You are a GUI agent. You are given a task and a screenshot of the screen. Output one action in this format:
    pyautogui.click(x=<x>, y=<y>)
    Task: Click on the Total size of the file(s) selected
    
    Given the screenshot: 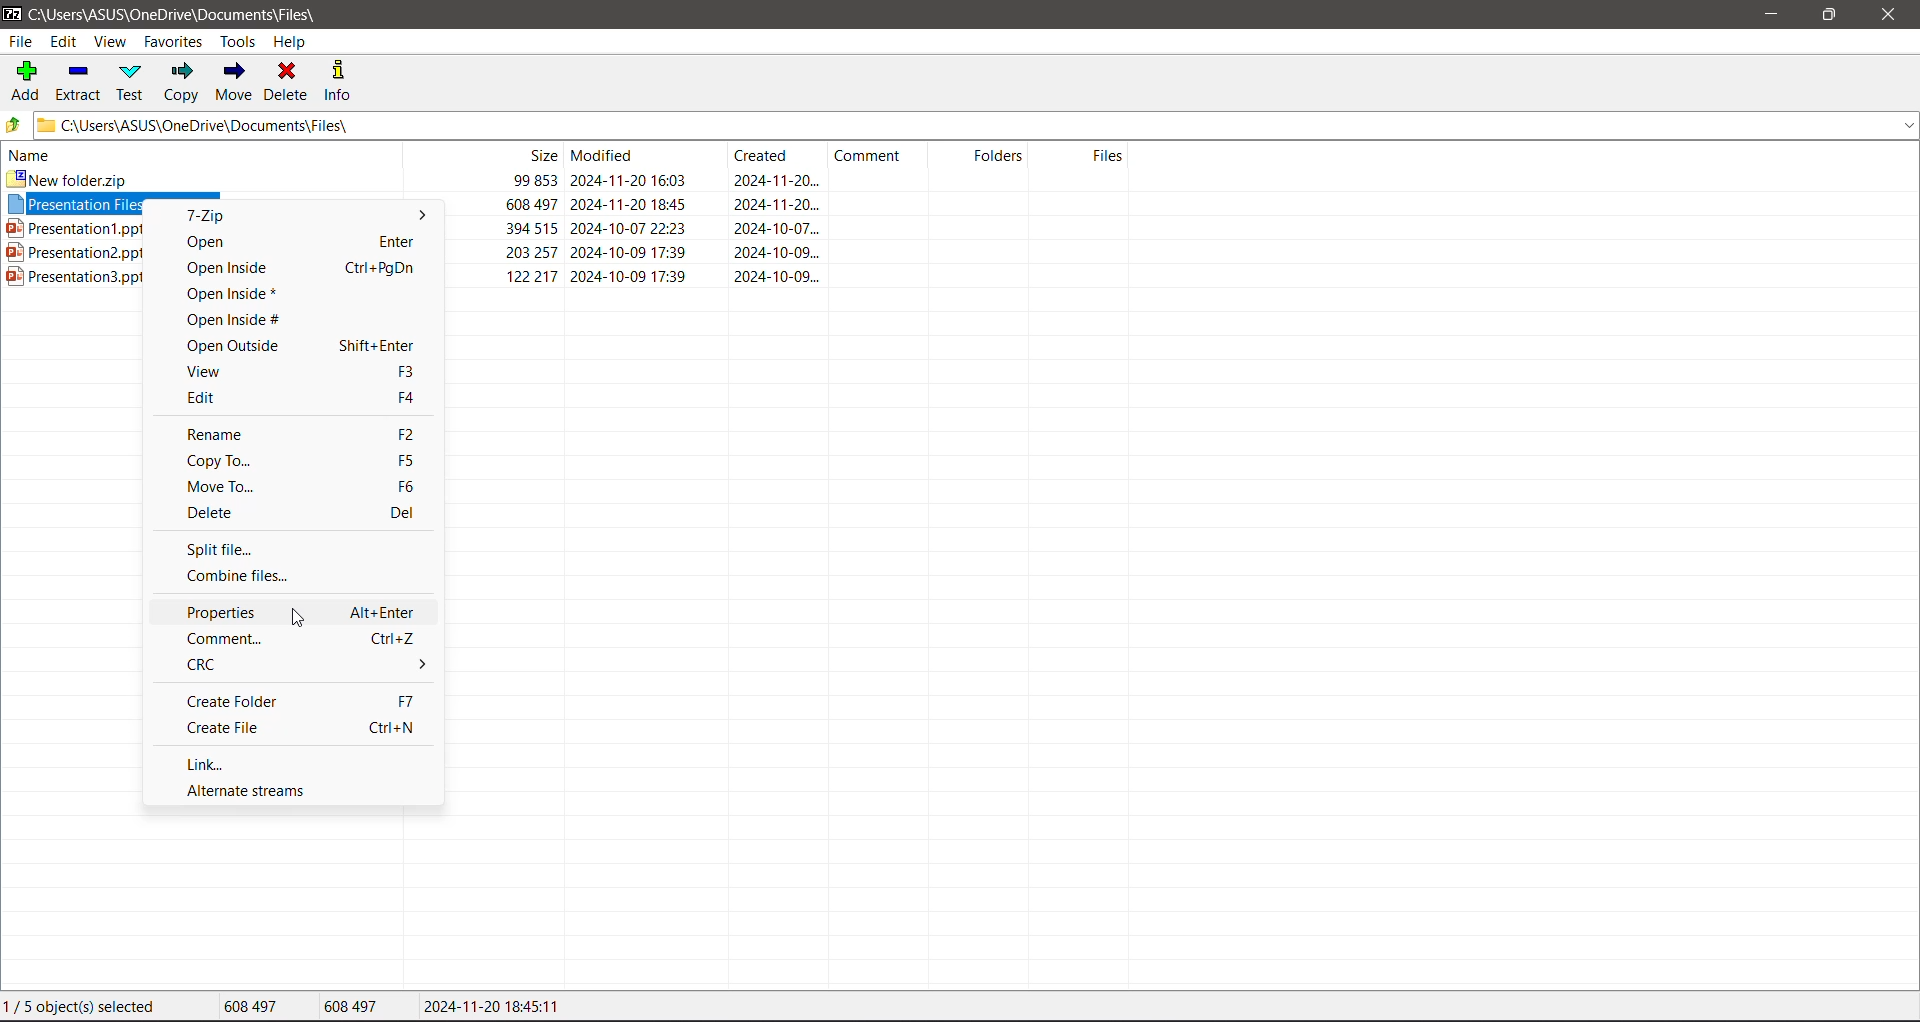 What is the action you would take?
    pyautogui.click(x=243, y=1005)
    